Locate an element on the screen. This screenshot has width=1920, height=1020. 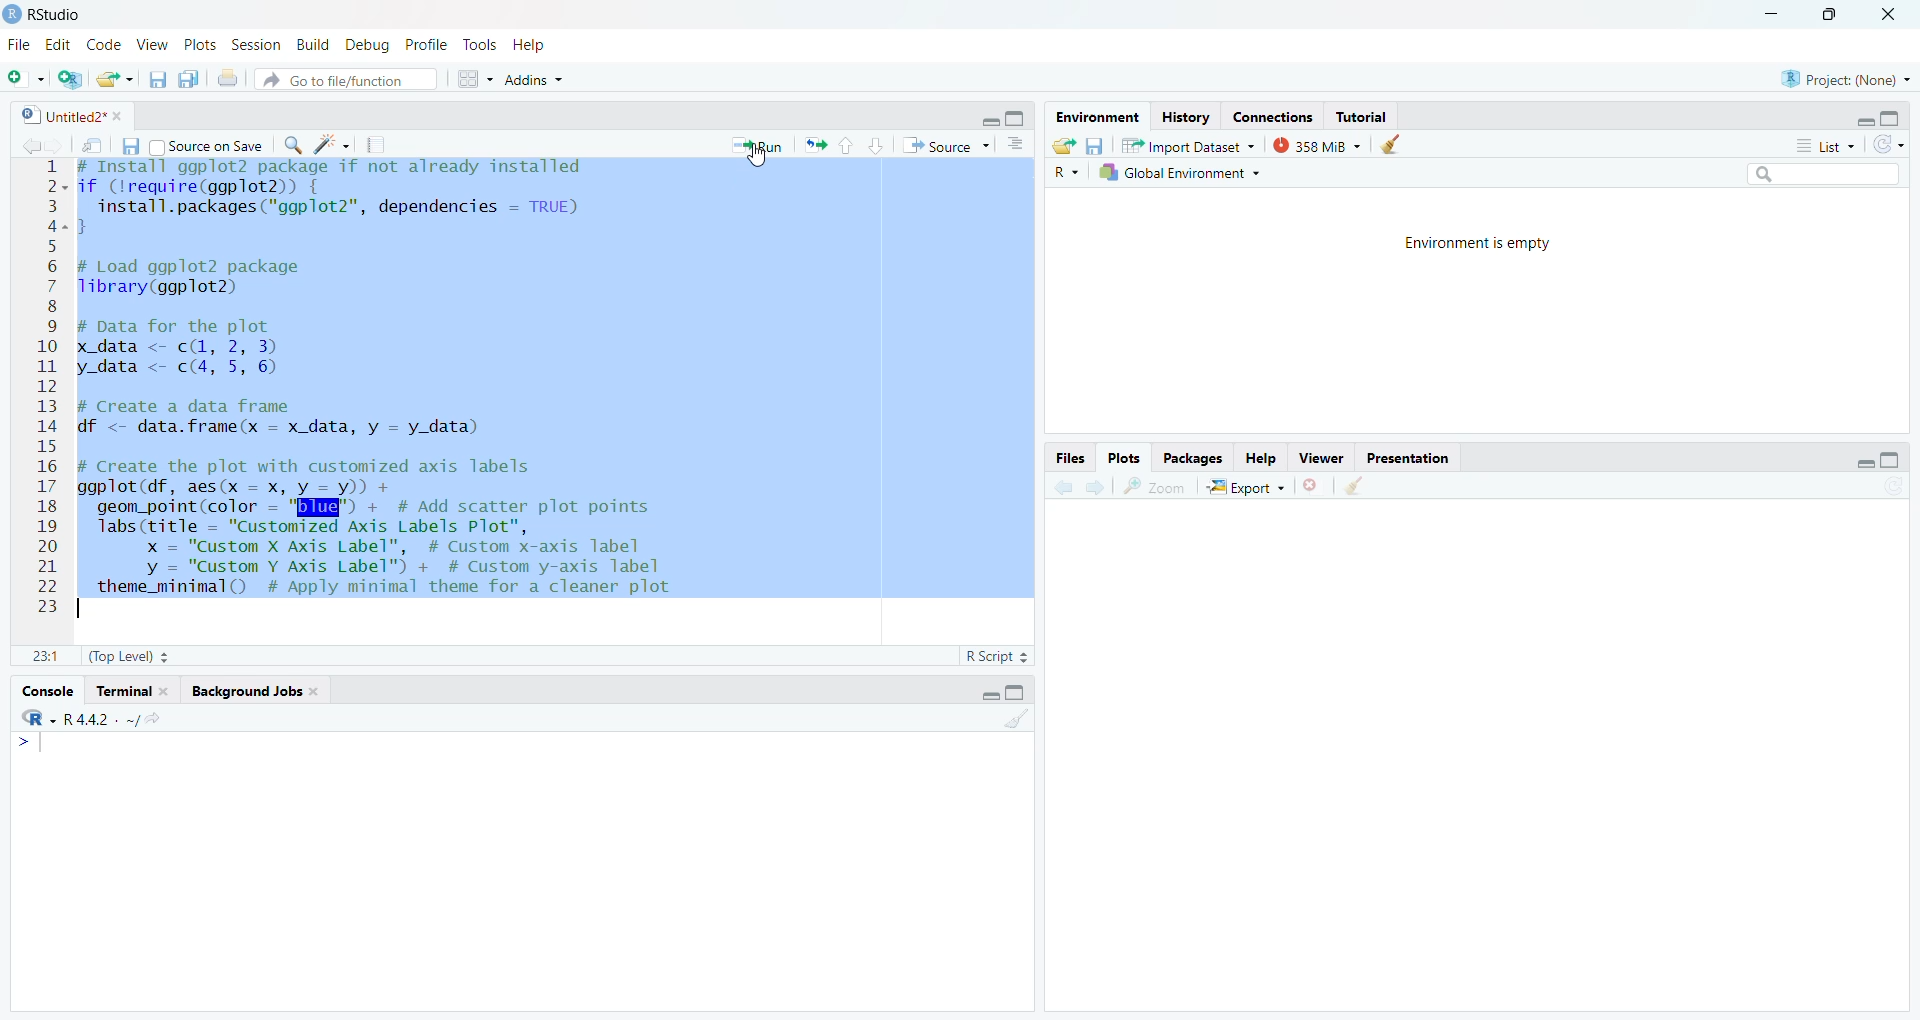
, R442 « ~/ is located at coordinates (90, 716).